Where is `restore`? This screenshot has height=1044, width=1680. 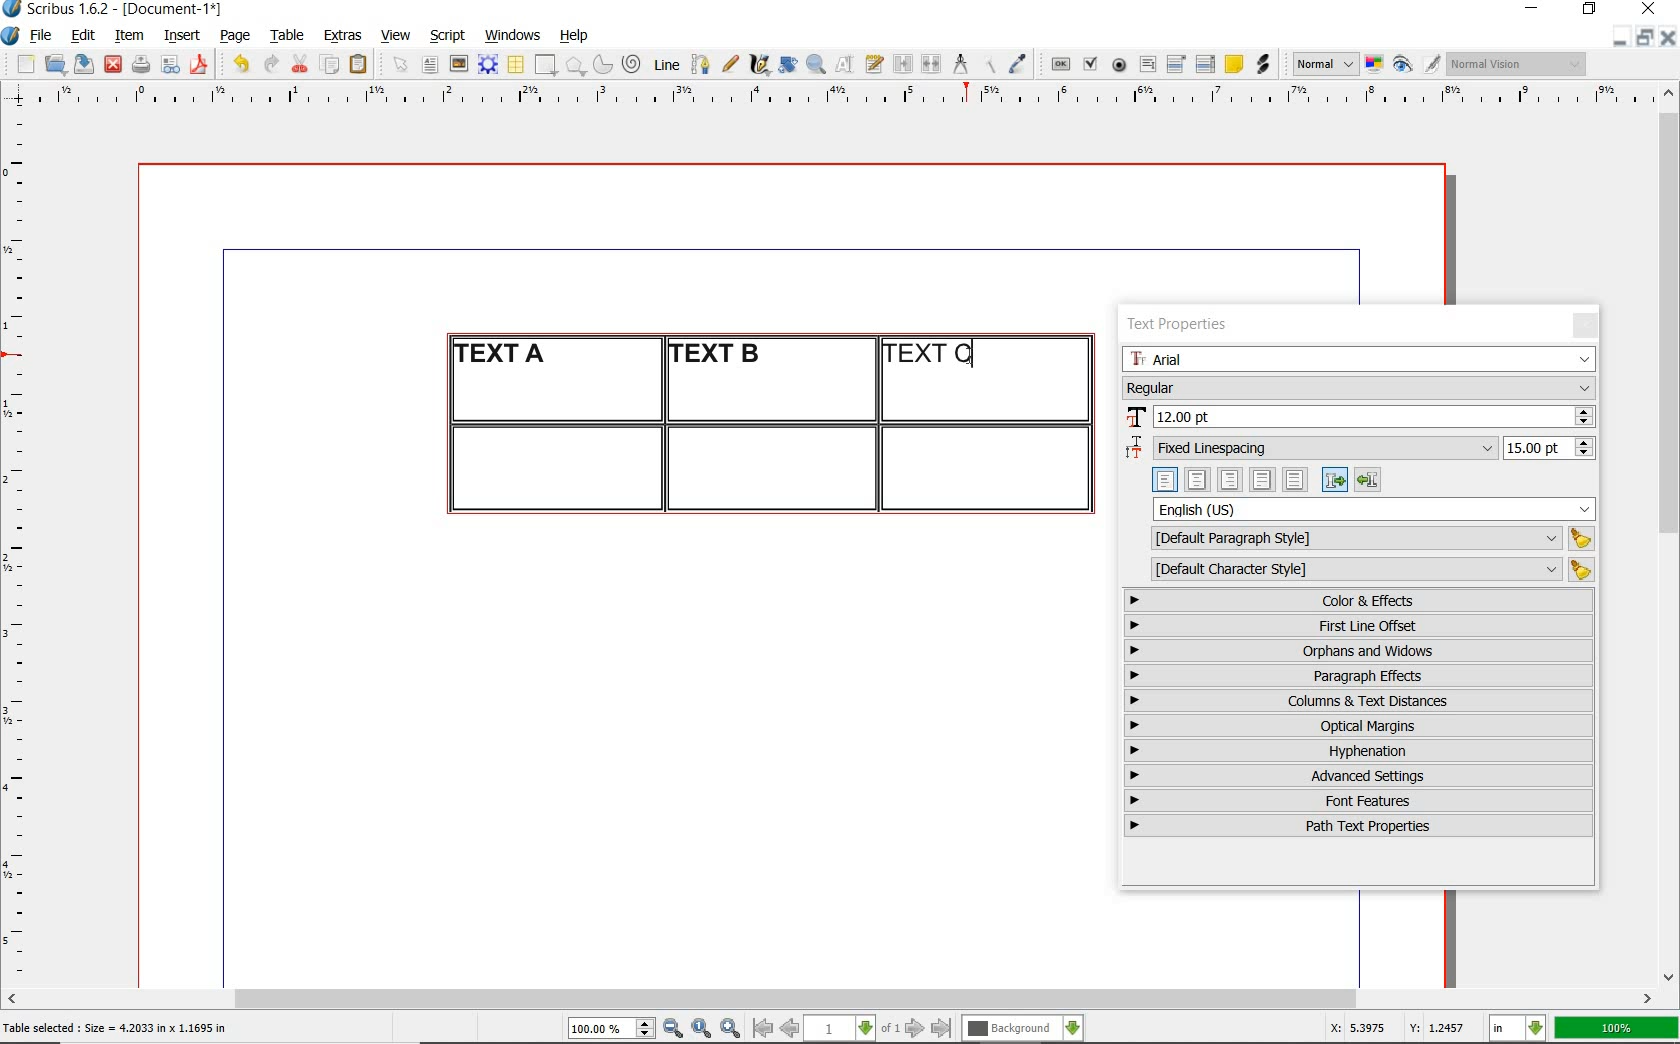
restore is located at coordinates (1590, 10).